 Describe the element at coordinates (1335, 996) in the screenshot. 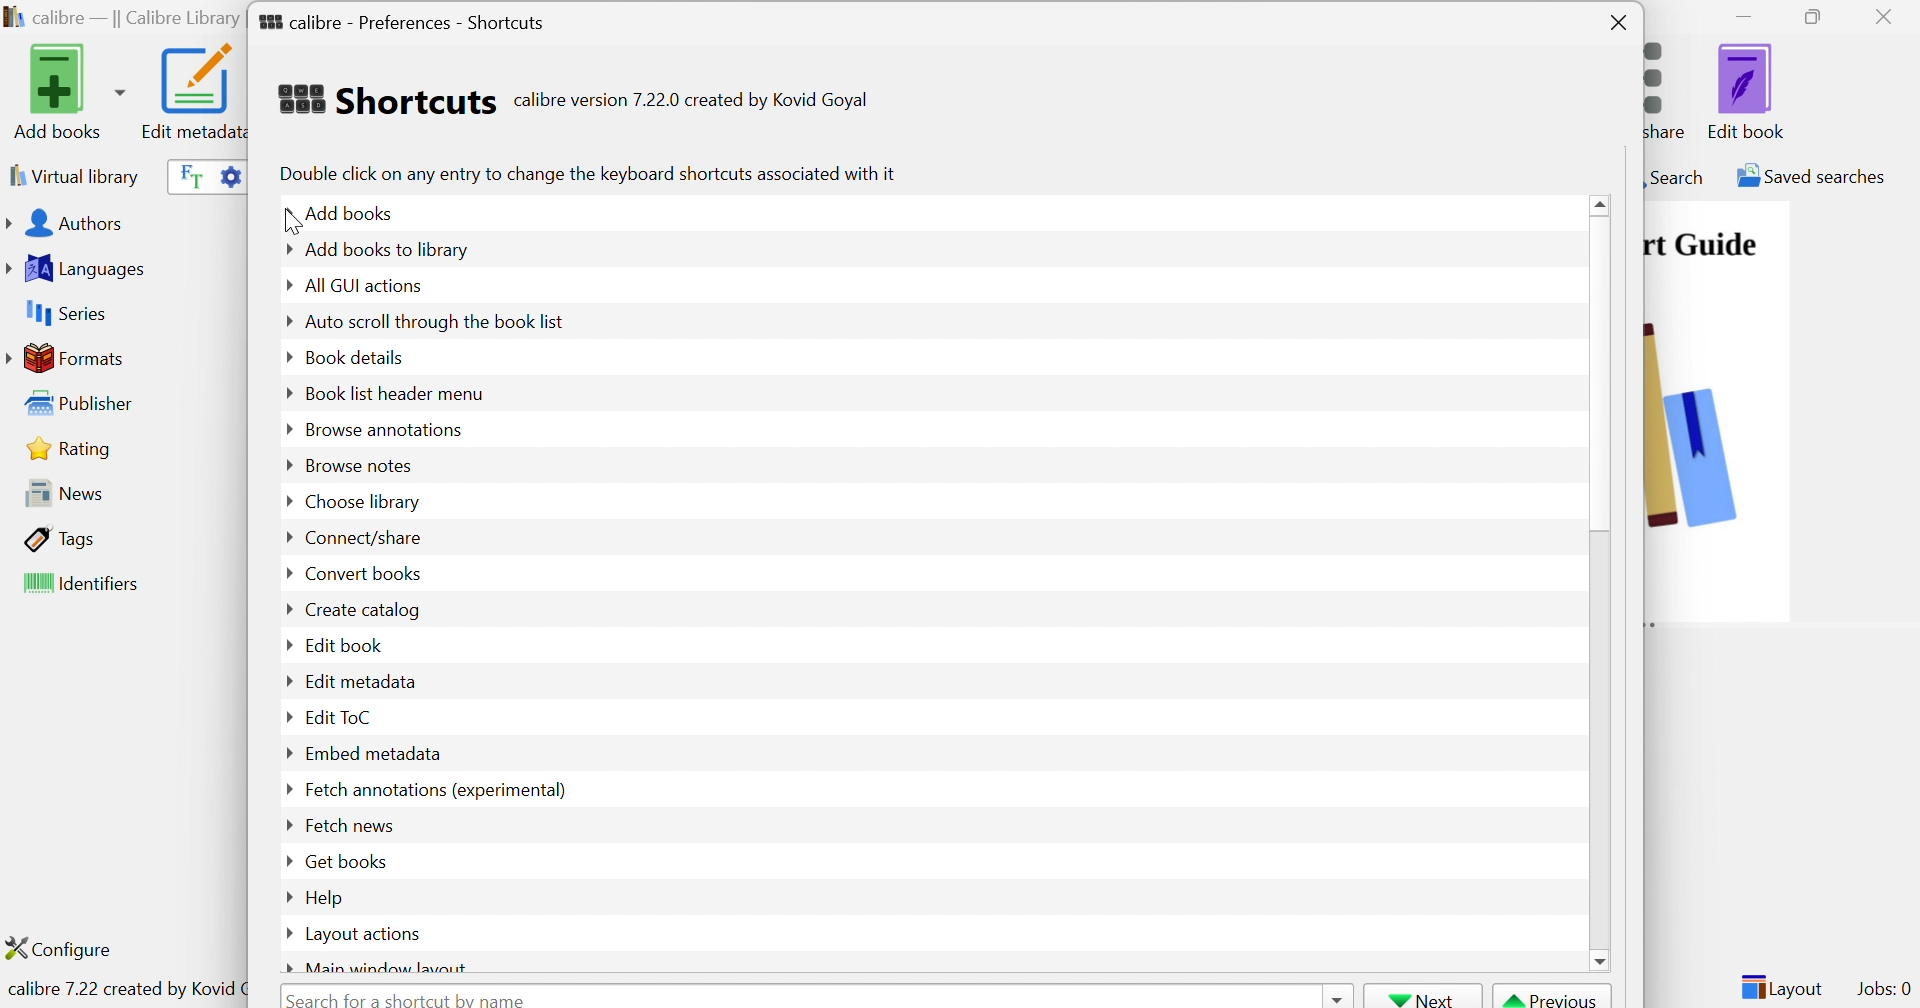

I see `Drop Down` at that location.